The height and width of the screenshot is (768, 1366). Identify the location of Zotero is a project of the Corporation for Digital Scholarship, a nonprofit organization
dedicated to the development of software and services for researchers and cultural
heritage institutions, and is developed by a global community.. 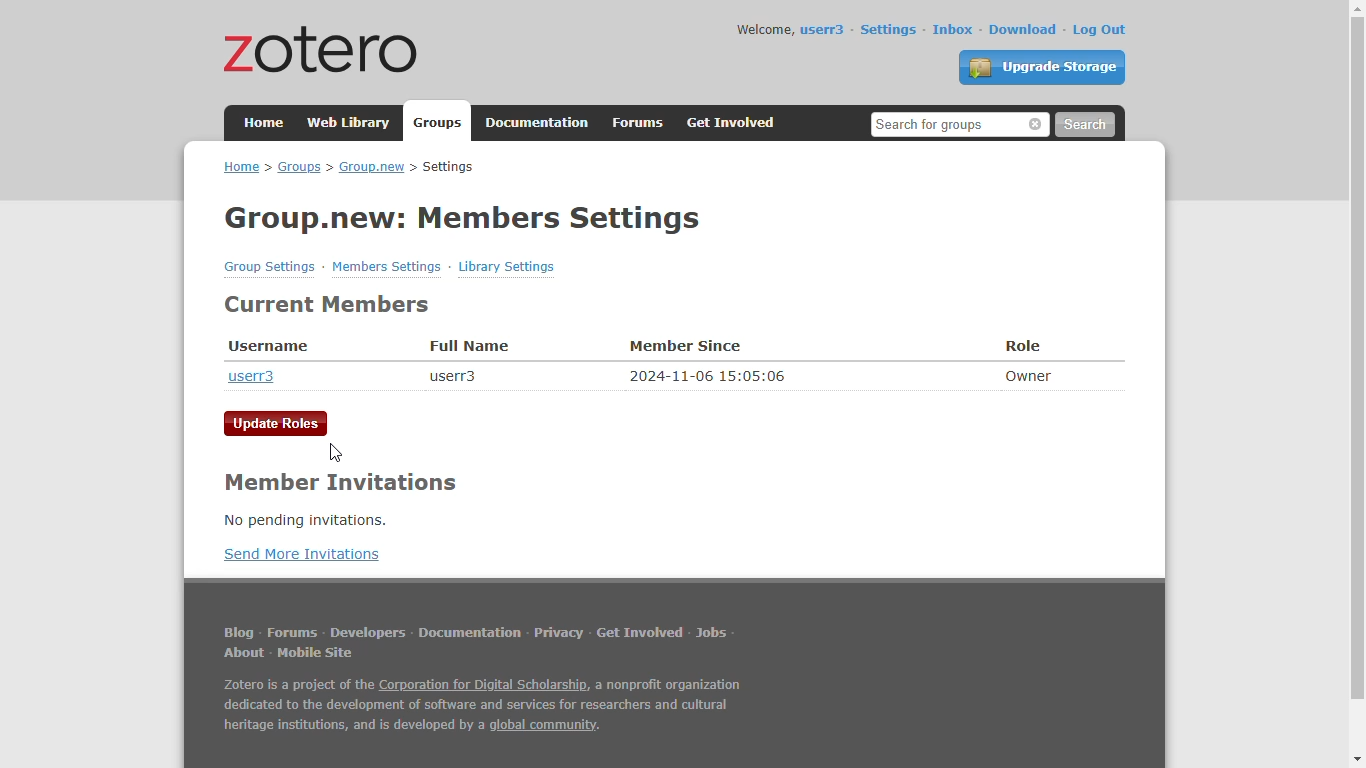
(481, 707).